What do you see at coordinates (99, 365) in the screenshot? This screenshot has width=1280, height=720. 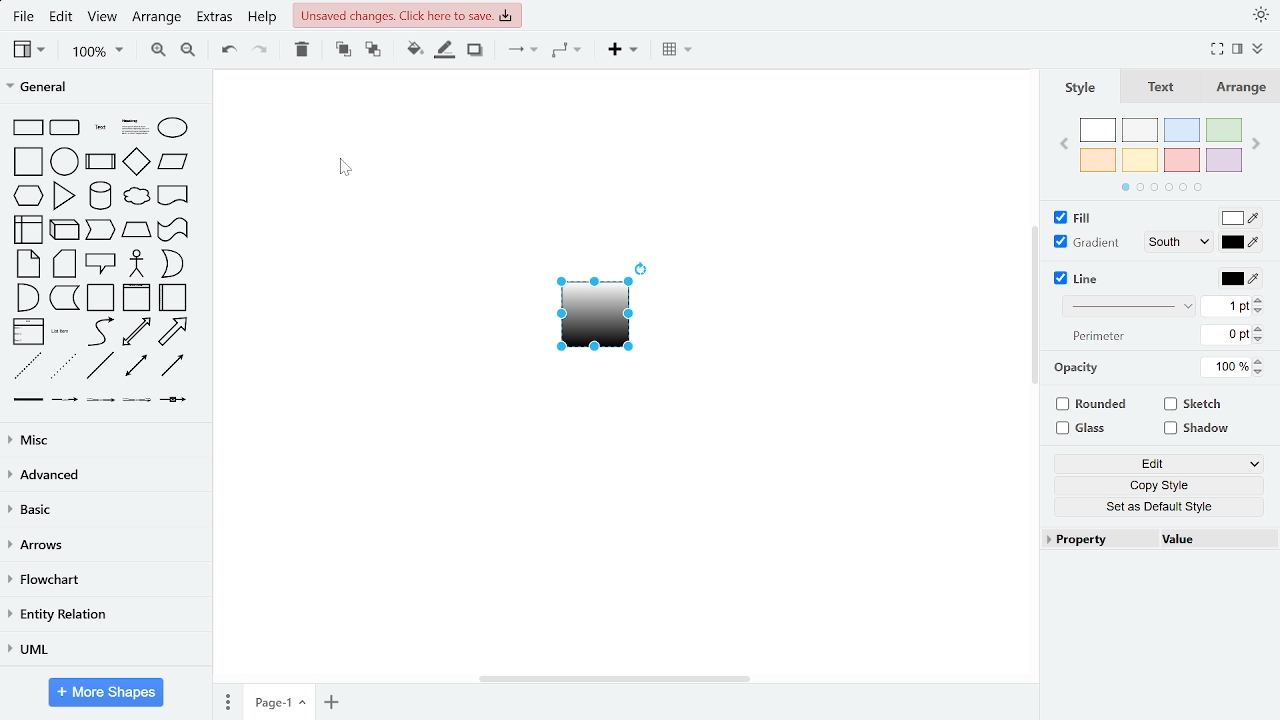 I see `general shapes` at bounding box center [99, 365].